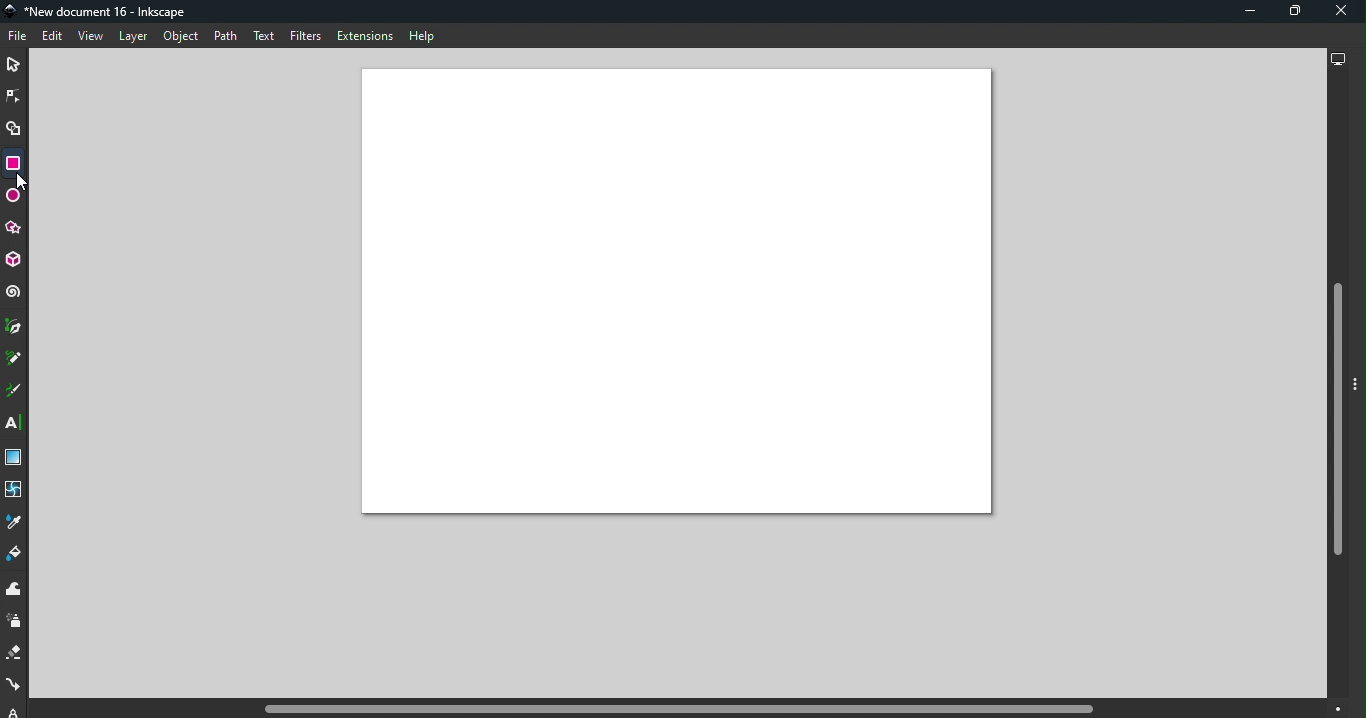 The width and height of the screenshot is (1366, 718). What do you see at coordinates (363, 35) in the screenshot?
I see `Extensions` at bounding box center [363, 35].